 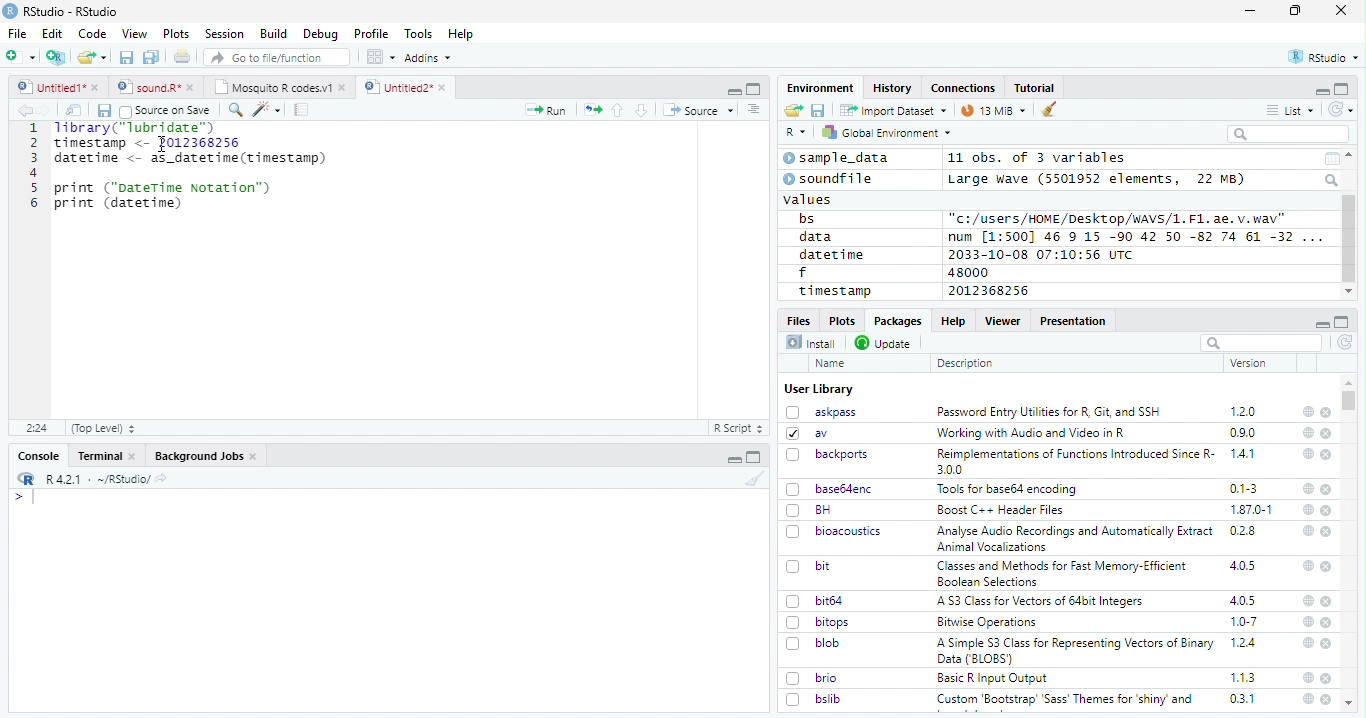 I want to click on open an existing file, so click(x=91, y=58).